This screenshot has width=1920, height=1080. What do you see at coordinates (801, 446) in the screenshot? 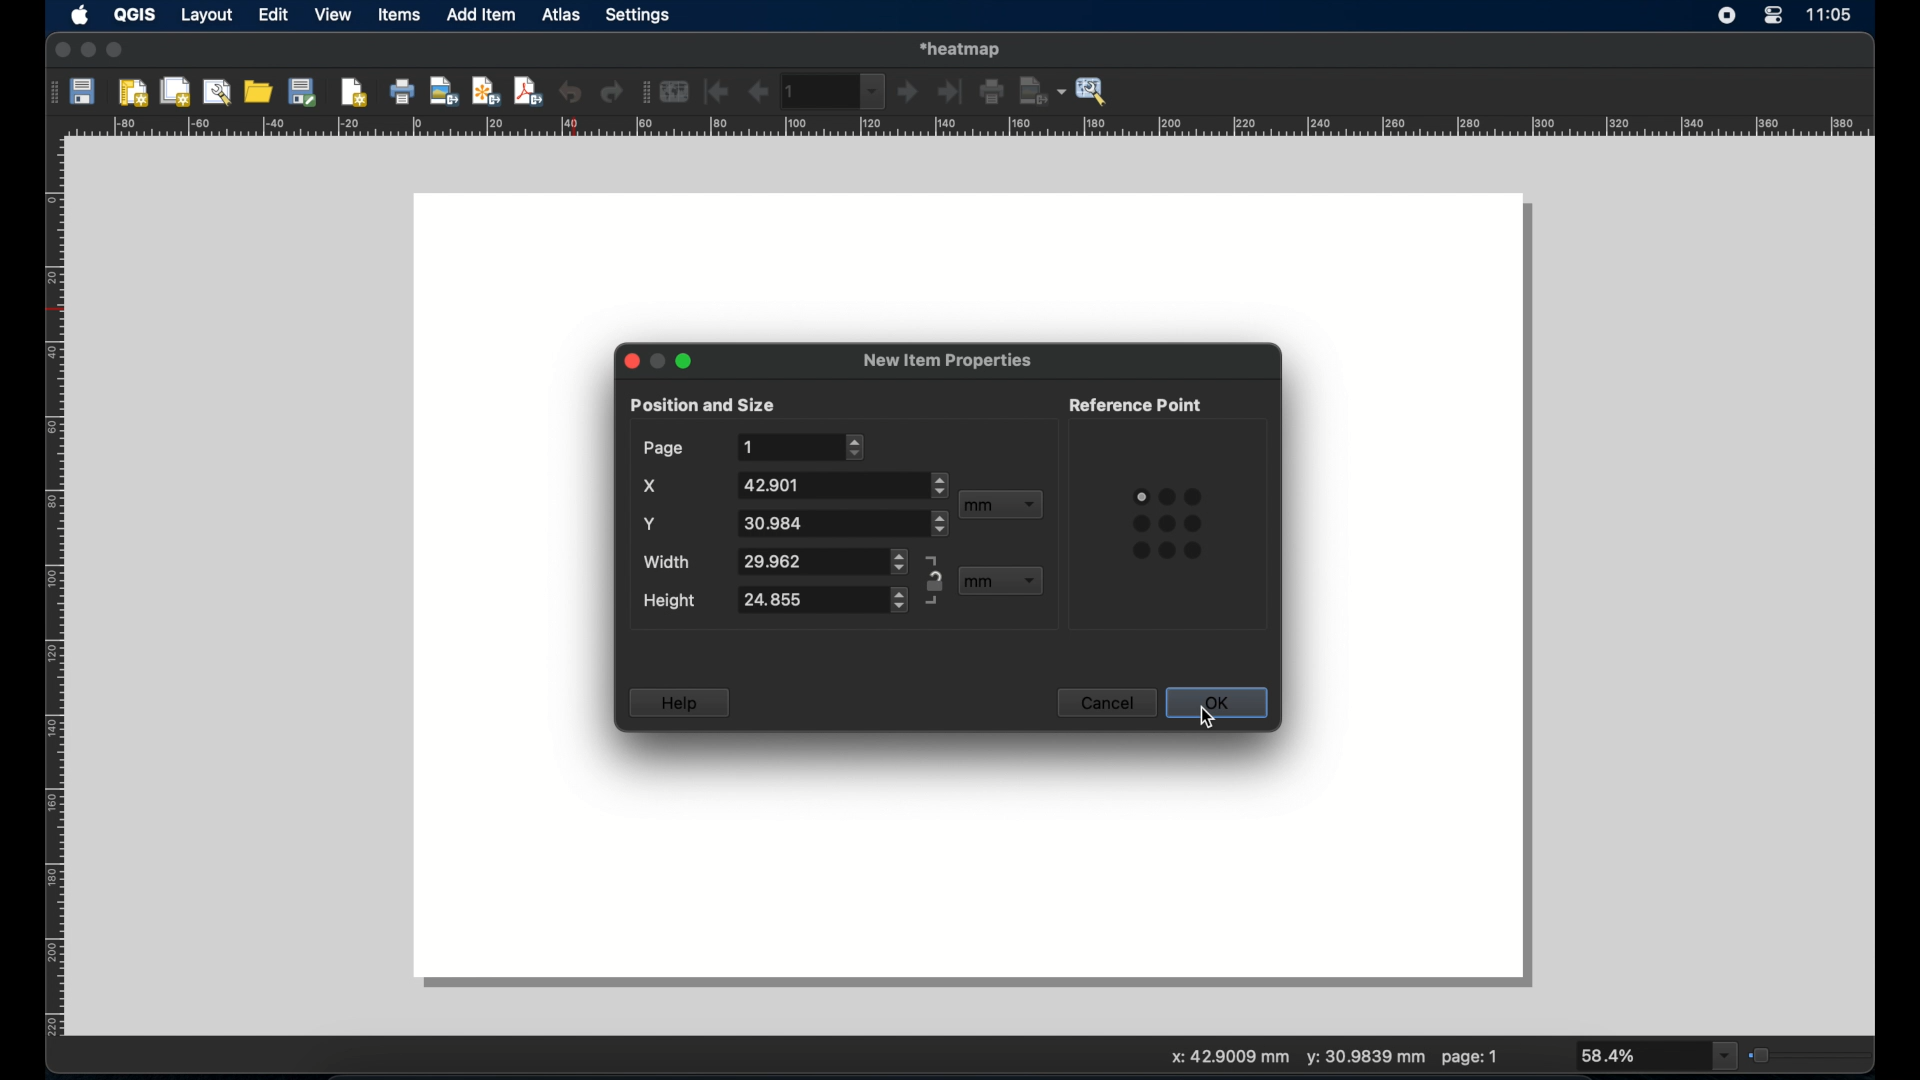
I see `page stepper buttons` at bounding box center [801, 446].